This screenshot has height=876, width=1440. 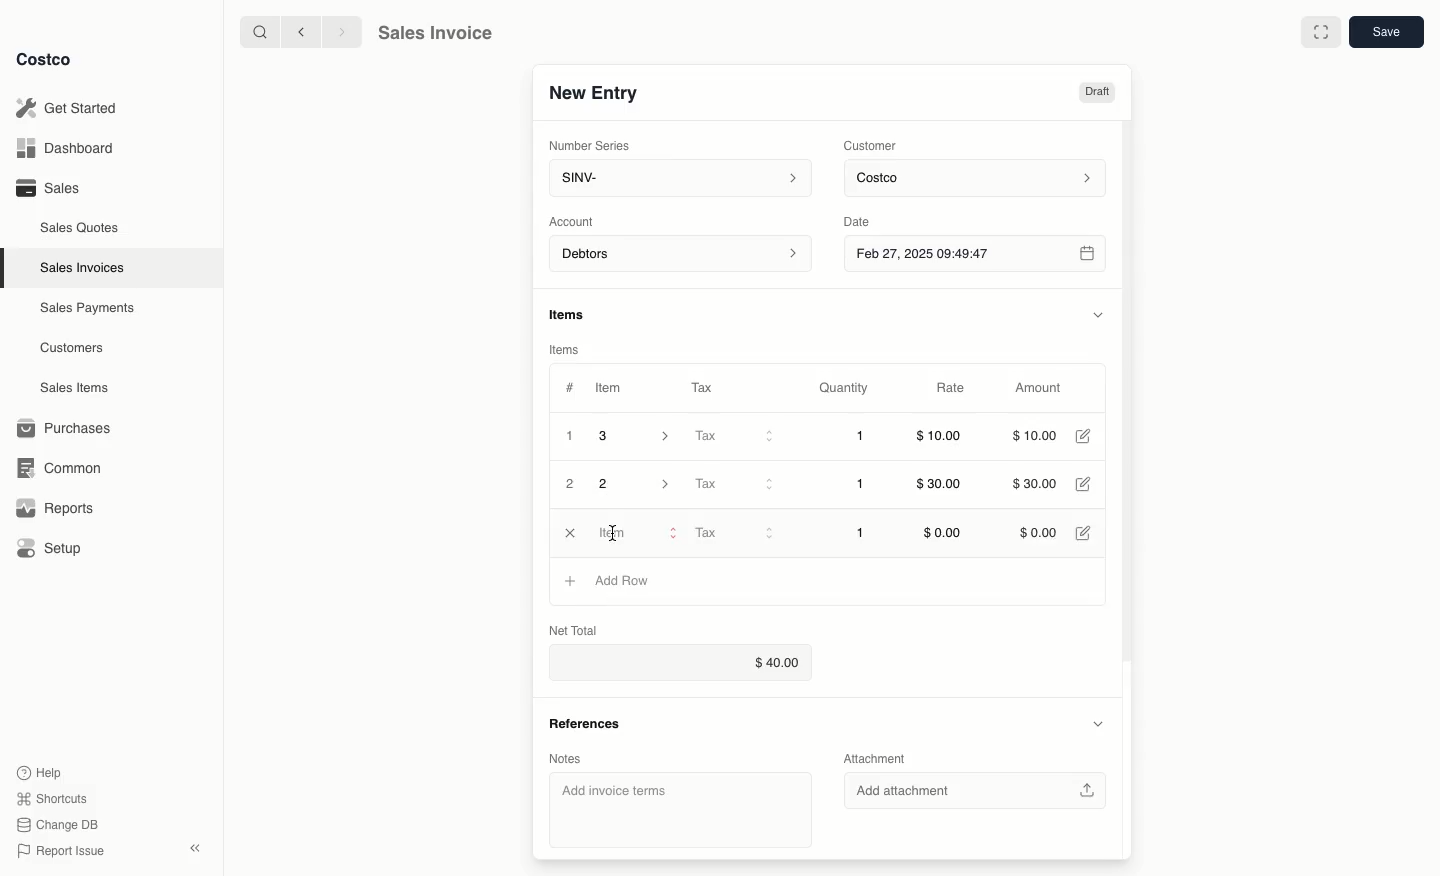 I want to click on $30.00, so click(x=1033, y=485).